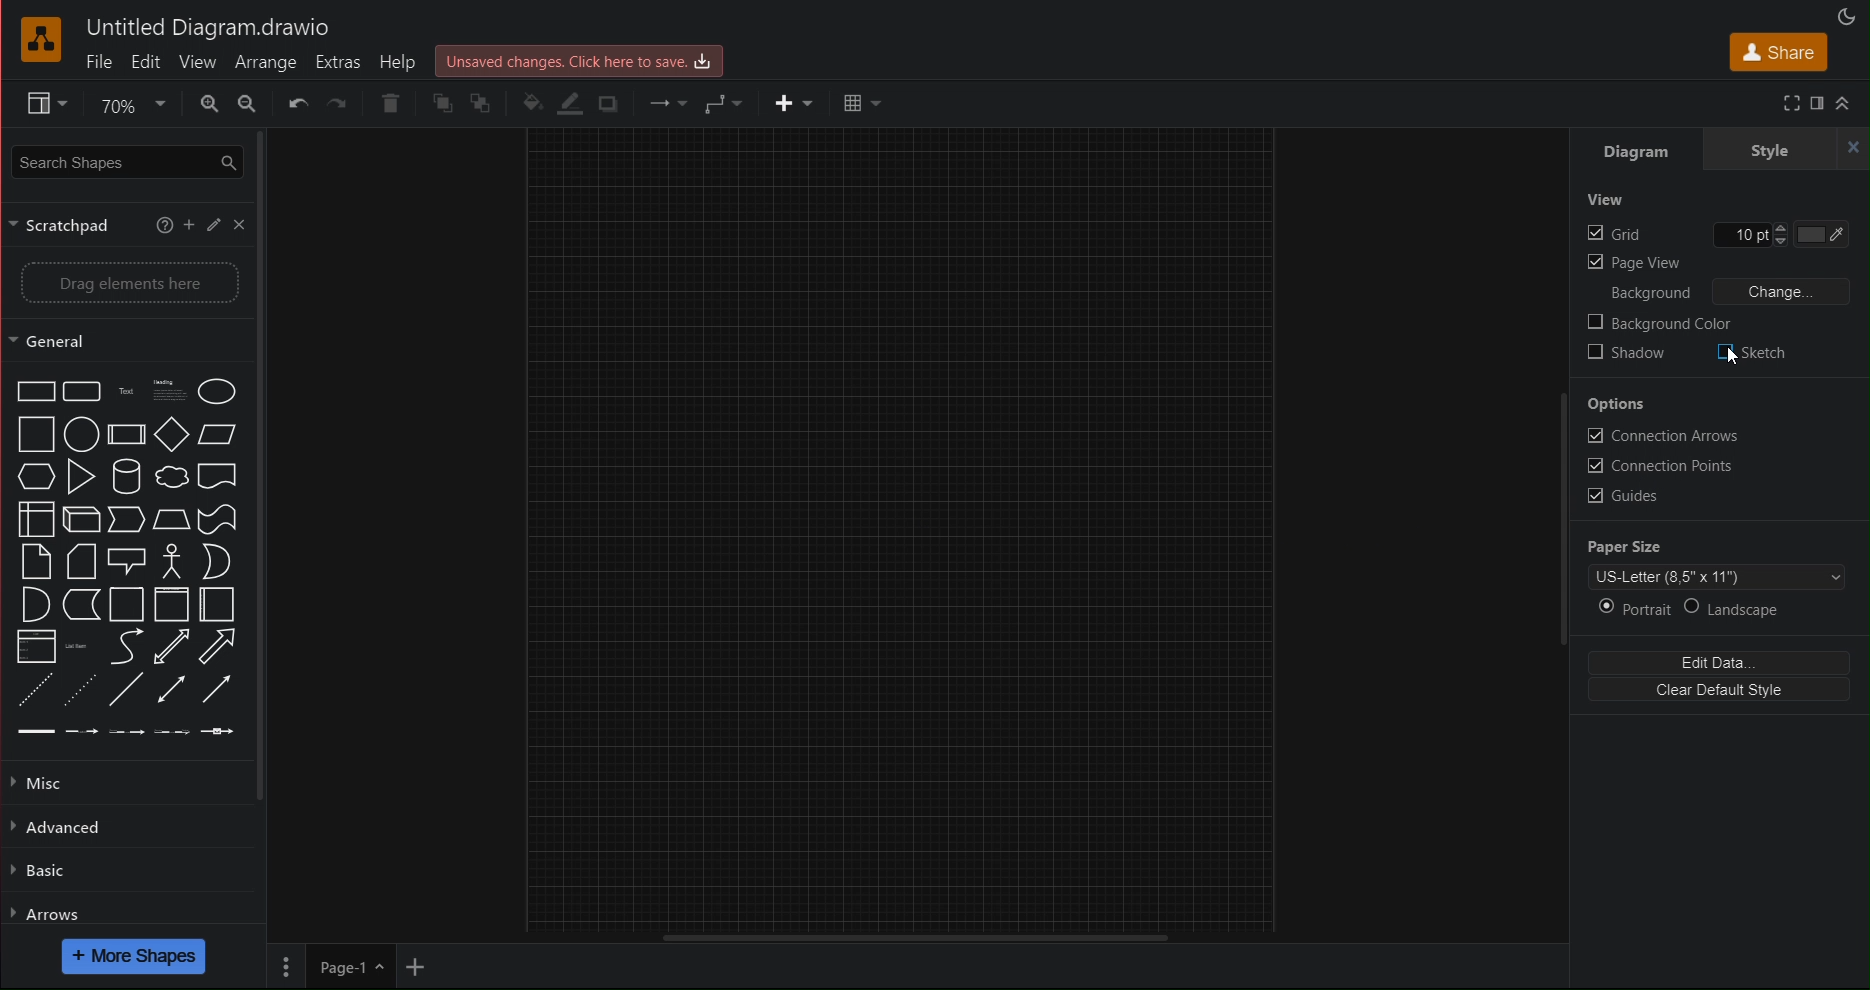 The image size is (1870, 990). Describe the element at coordinates (1662, 322) in the screenshot. I see `Background Color` at that location.